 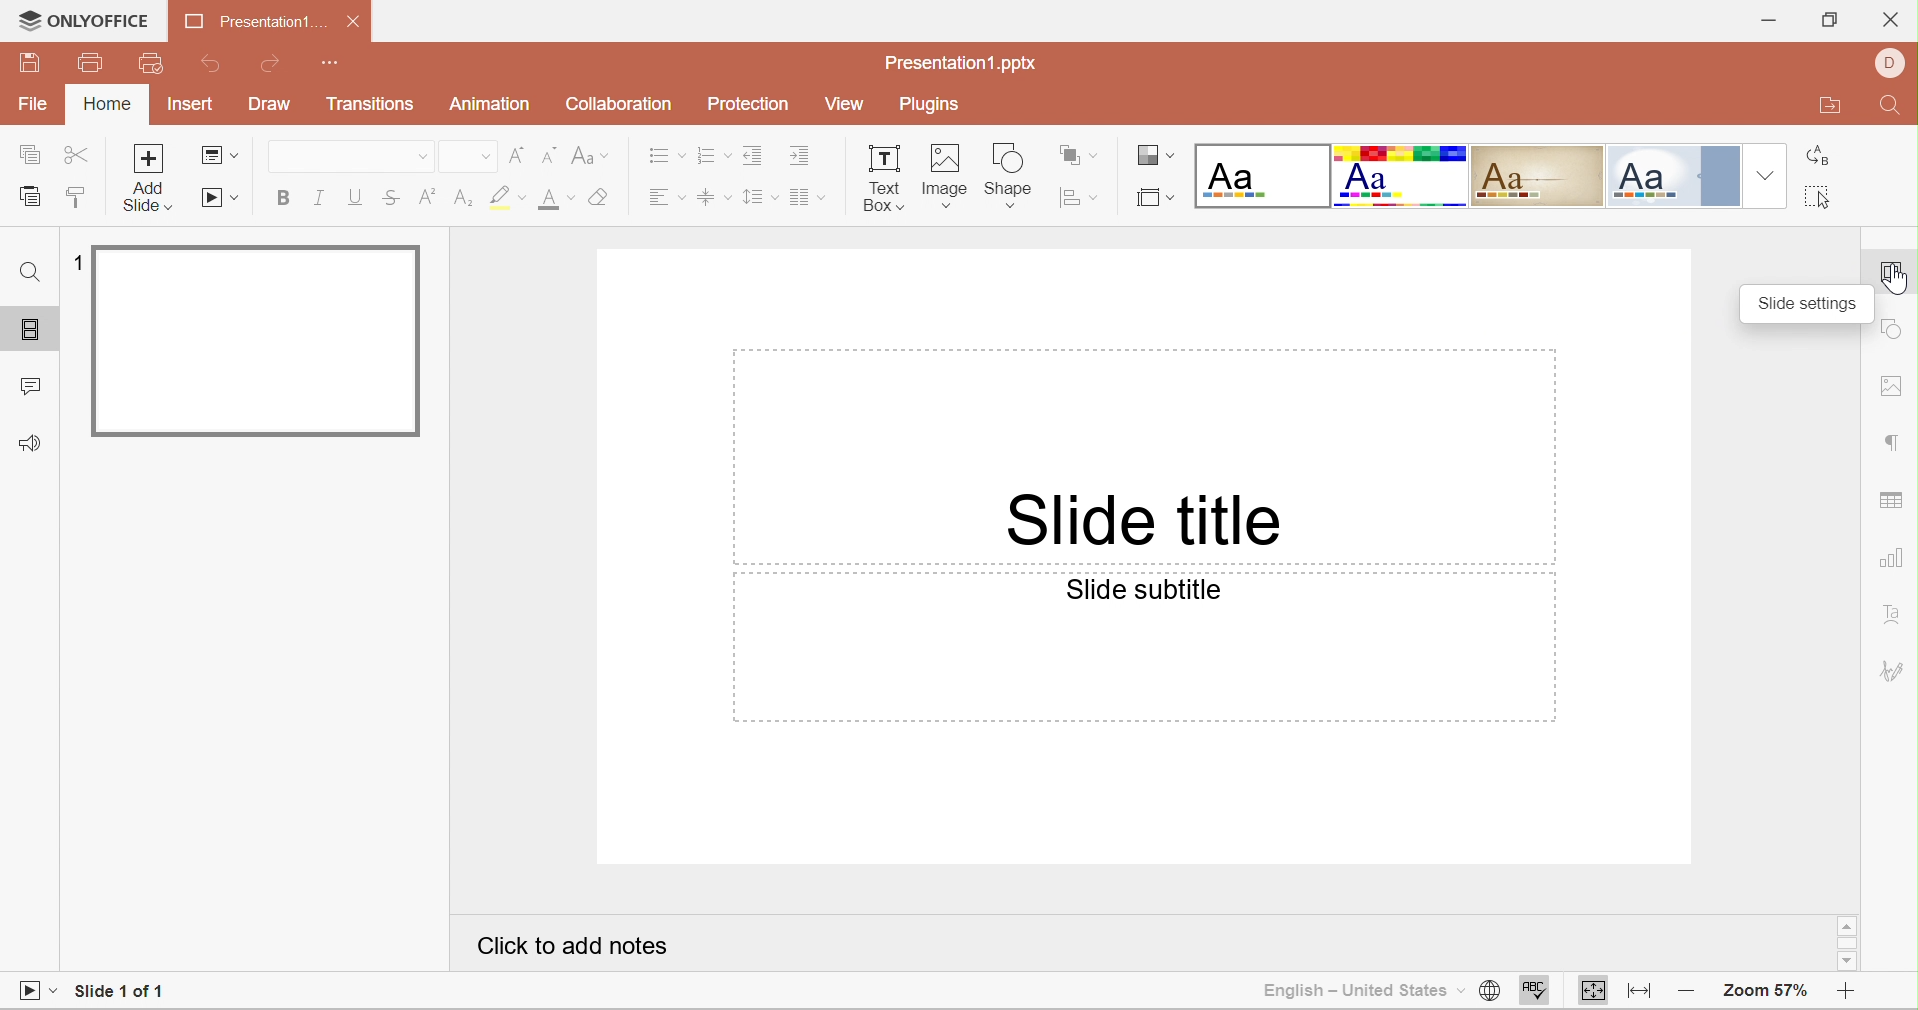 I want to click on Copy, so click(x=25, y=153).